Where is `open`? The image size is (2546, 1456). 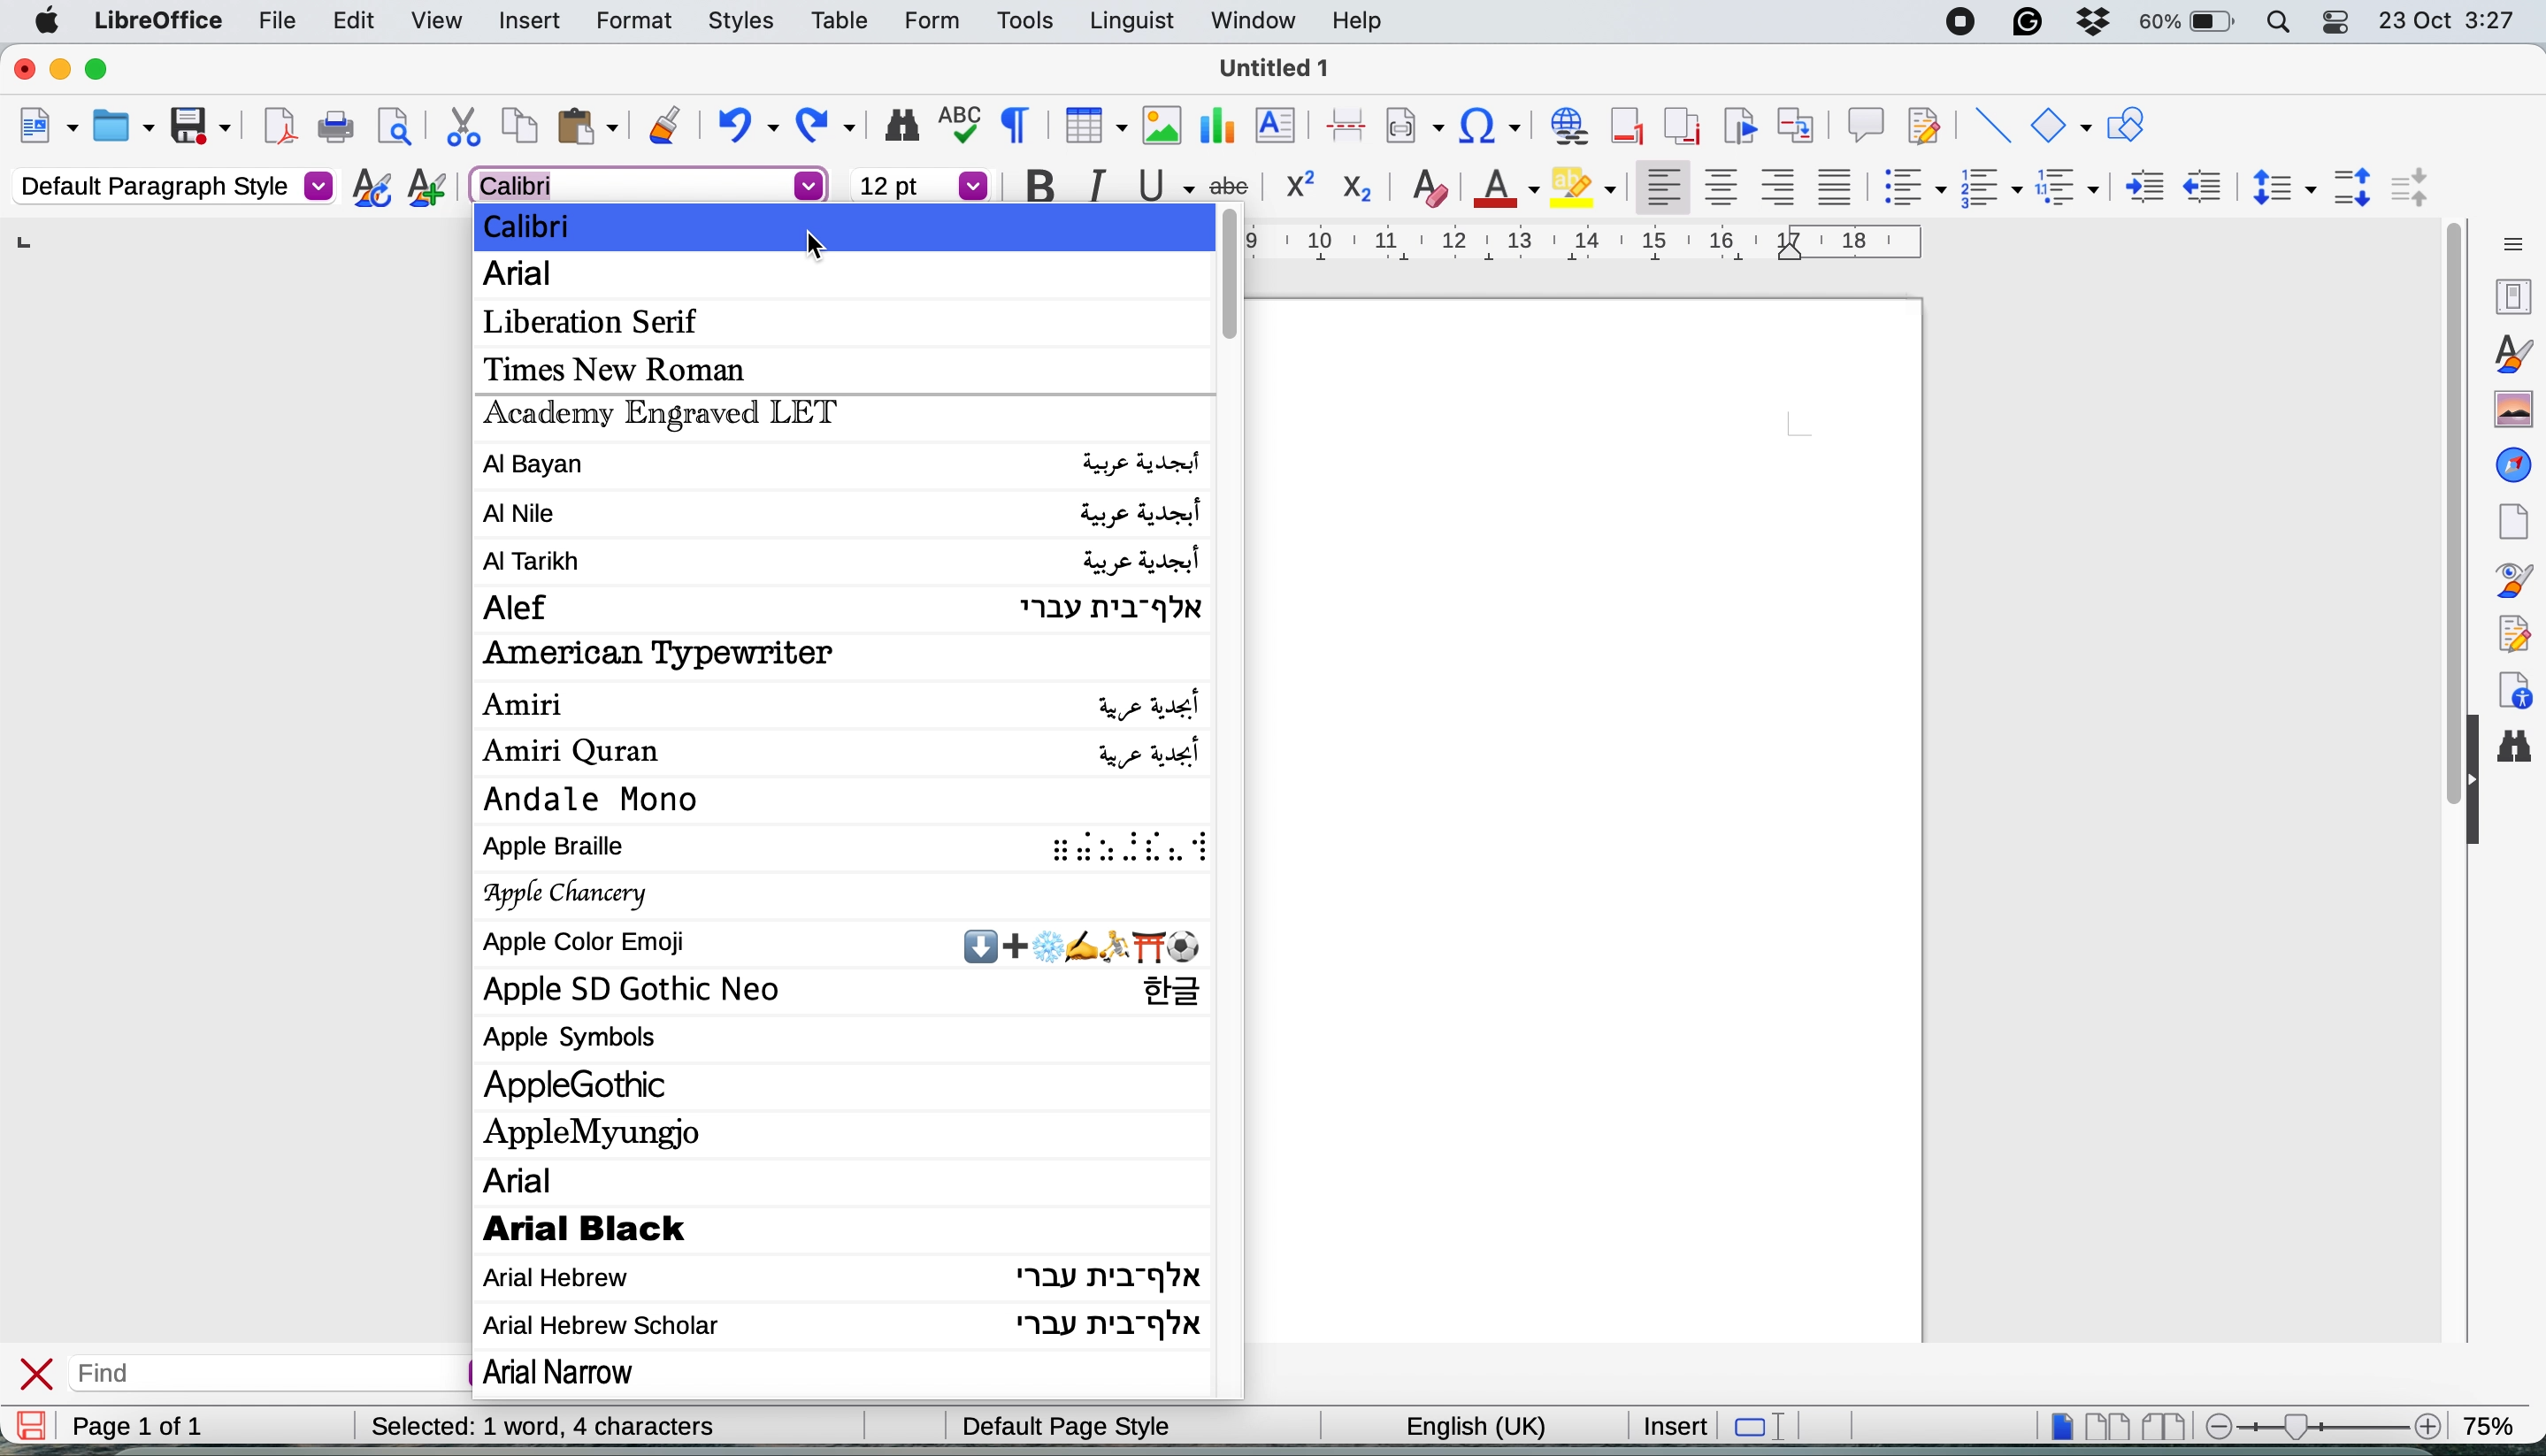 open is located at coordinates (124, 126).